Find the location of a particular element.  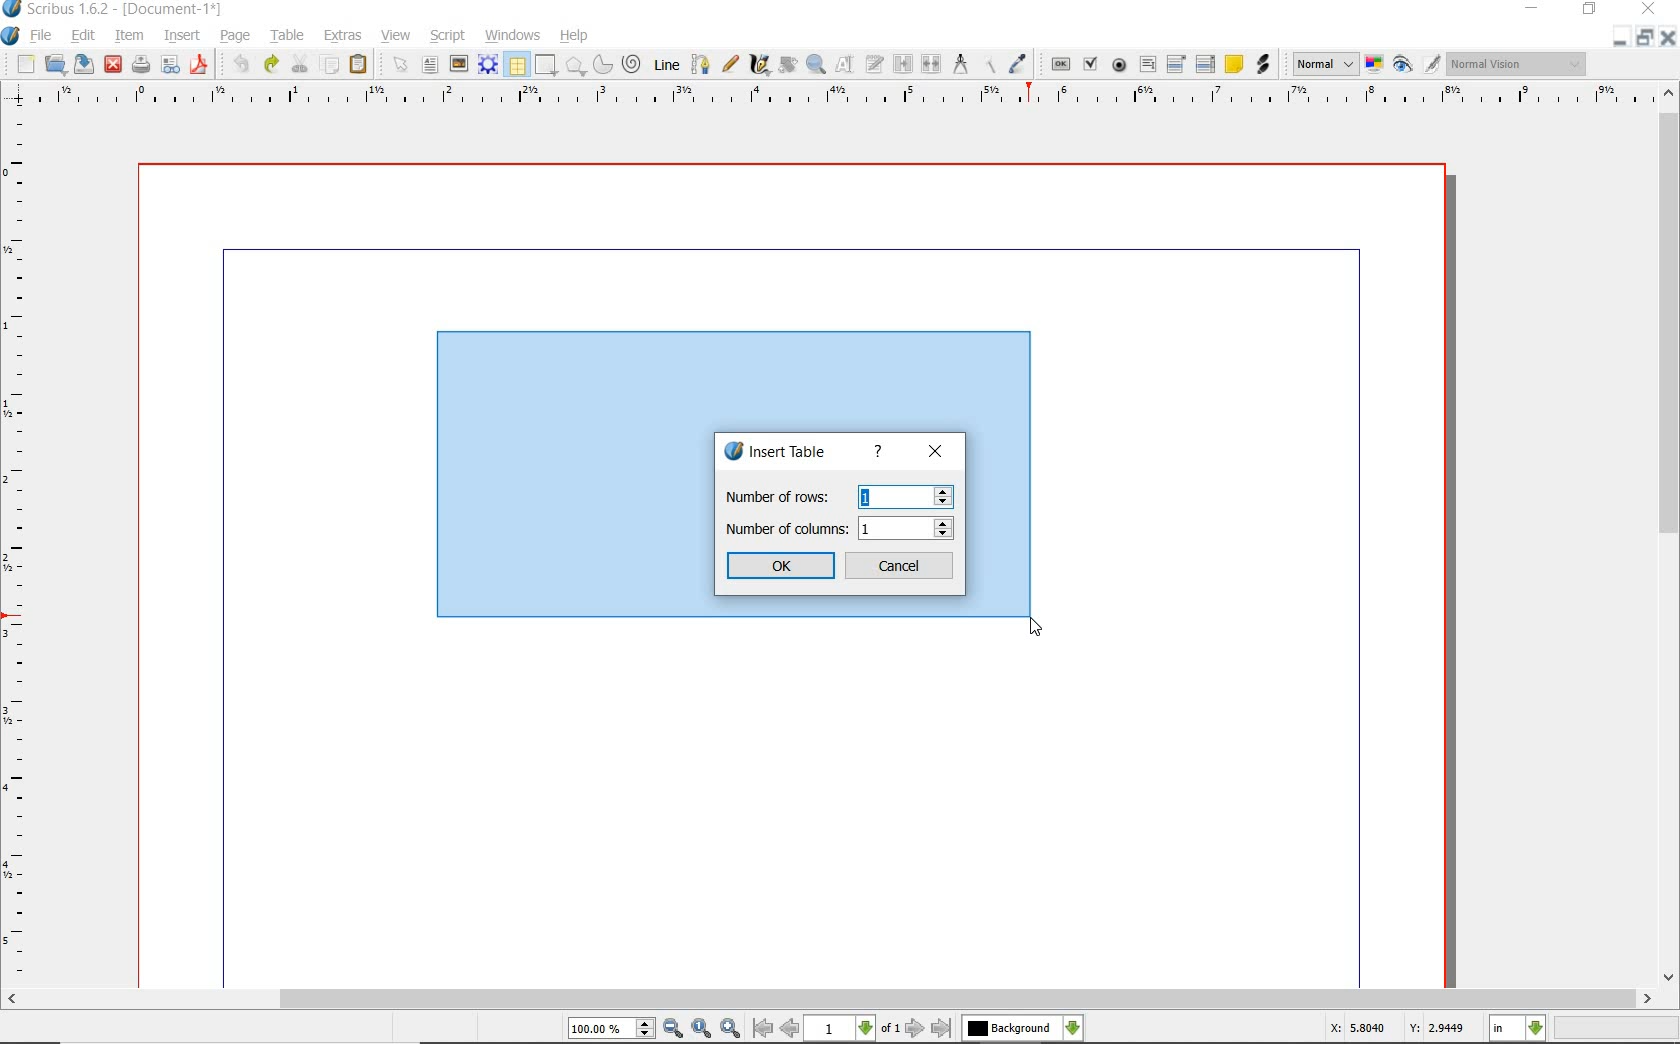

ruler is located at coordinates (849, 96).